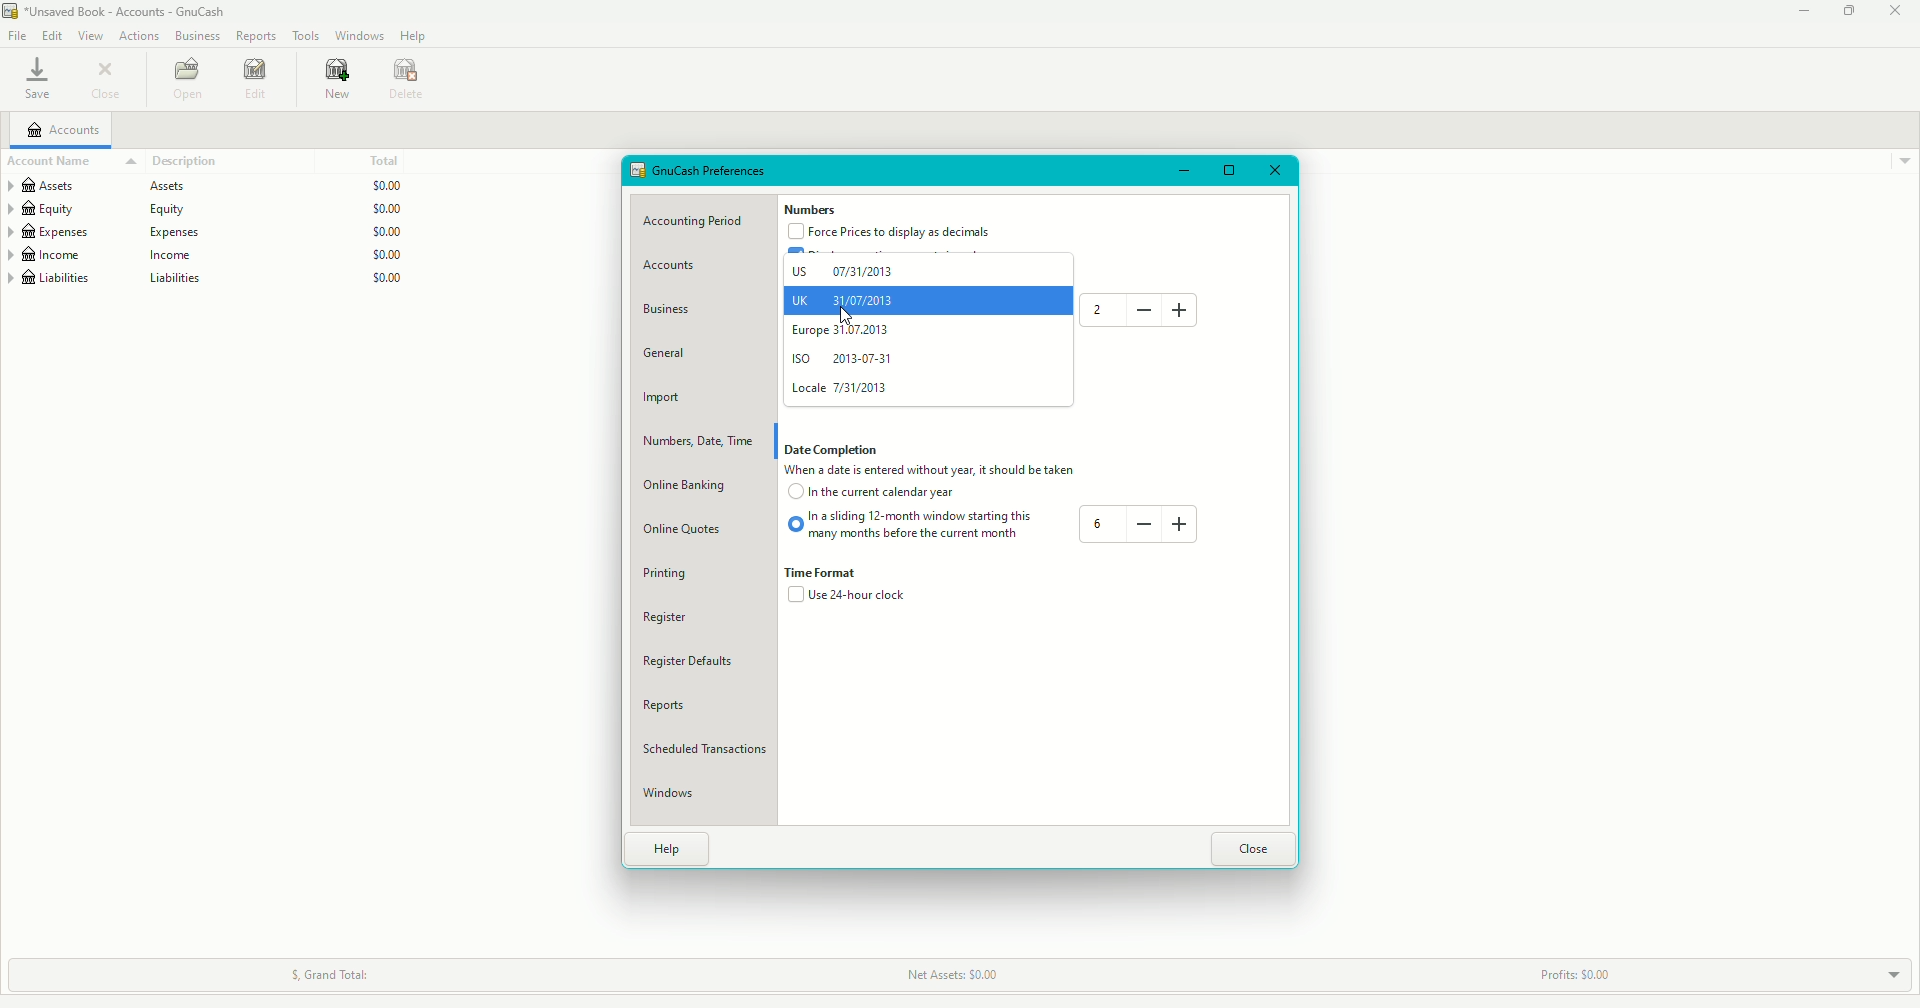  Describe the element at coordinates (12, 11) in the screenshot. I see `logo` at that location.